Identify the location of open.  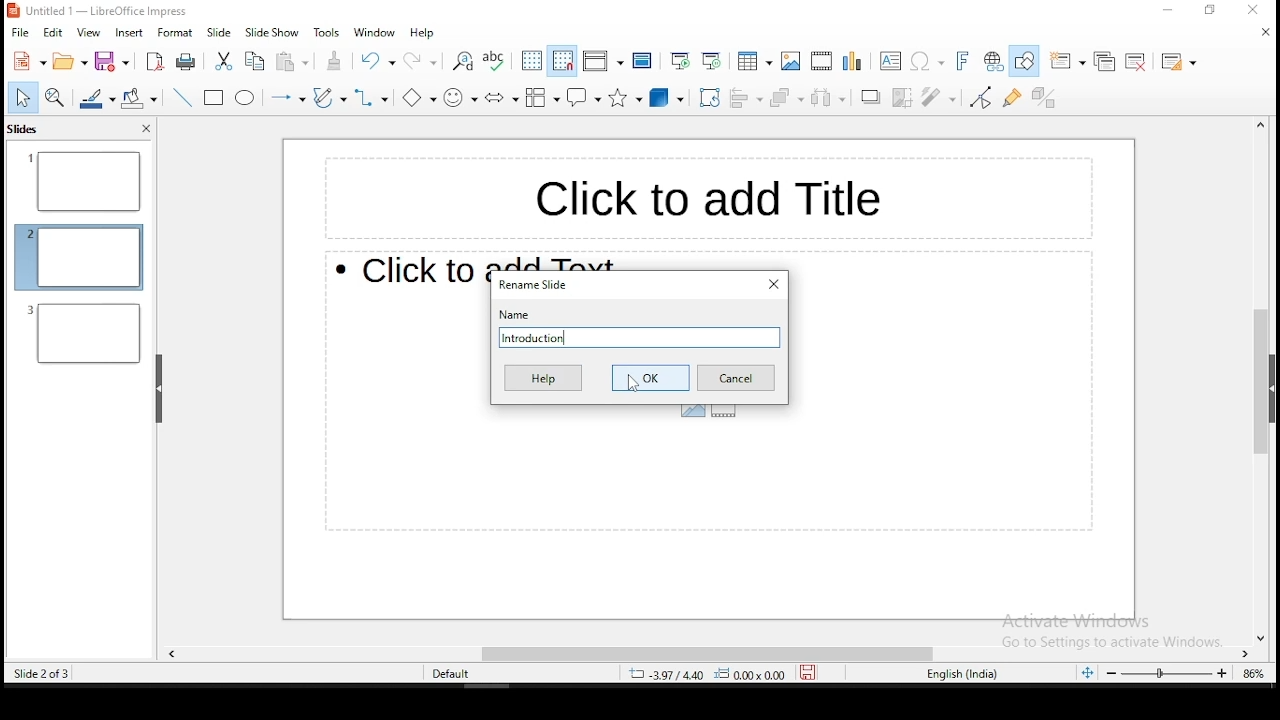
(72, 61).